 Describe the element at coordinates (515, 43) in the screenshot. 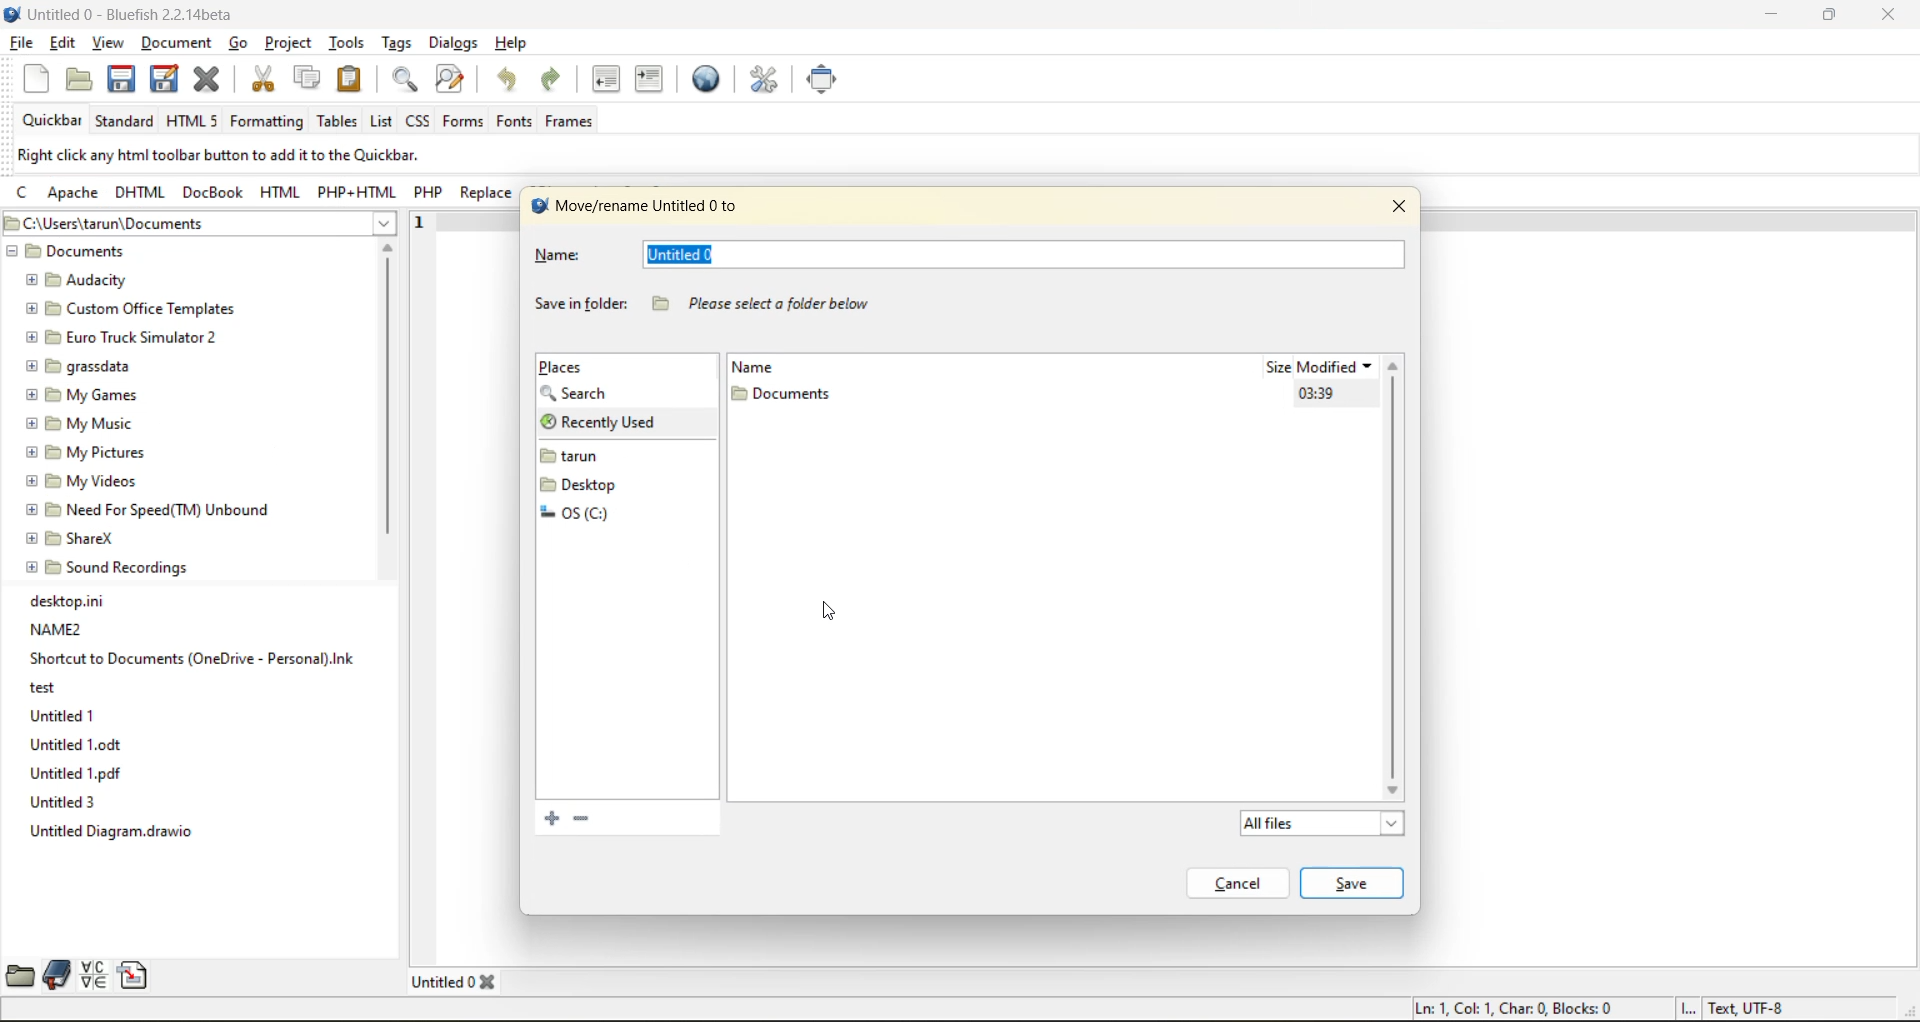

I see `help` at that location.